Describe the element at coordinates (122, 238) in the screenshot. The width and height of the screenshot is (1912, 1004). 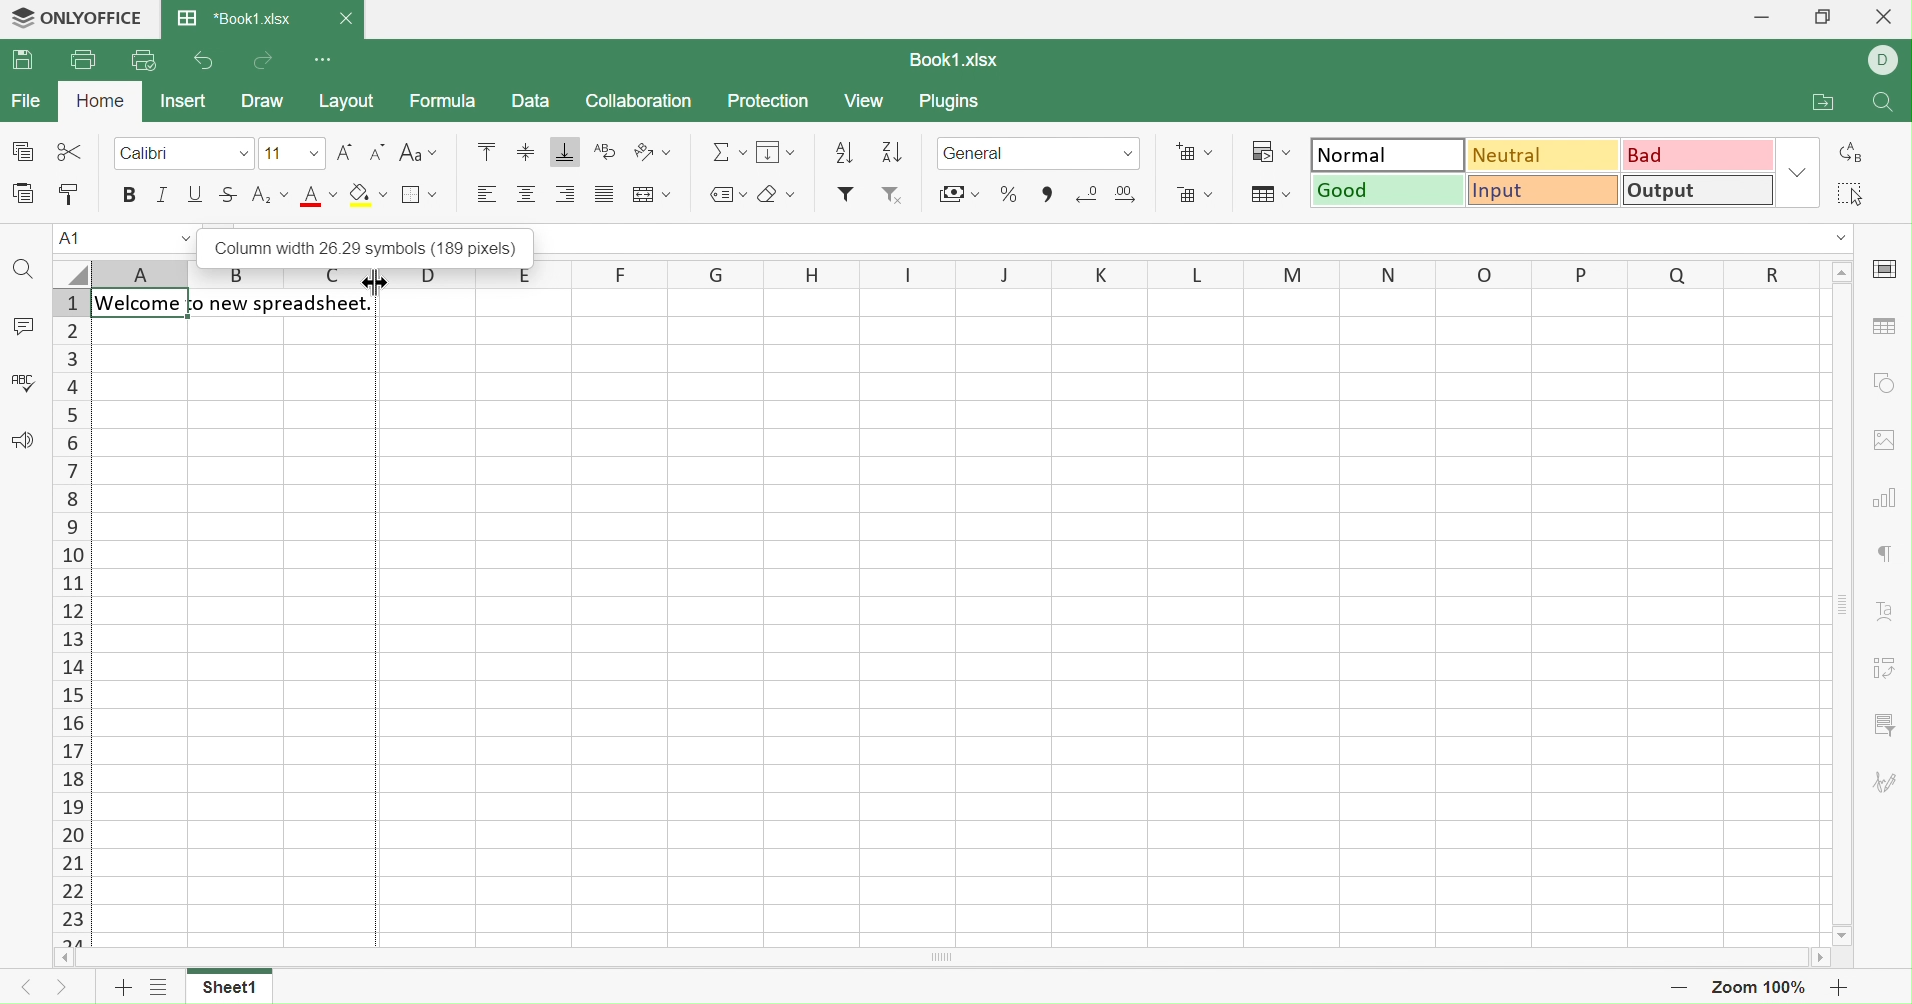
I see `A1` at that location.